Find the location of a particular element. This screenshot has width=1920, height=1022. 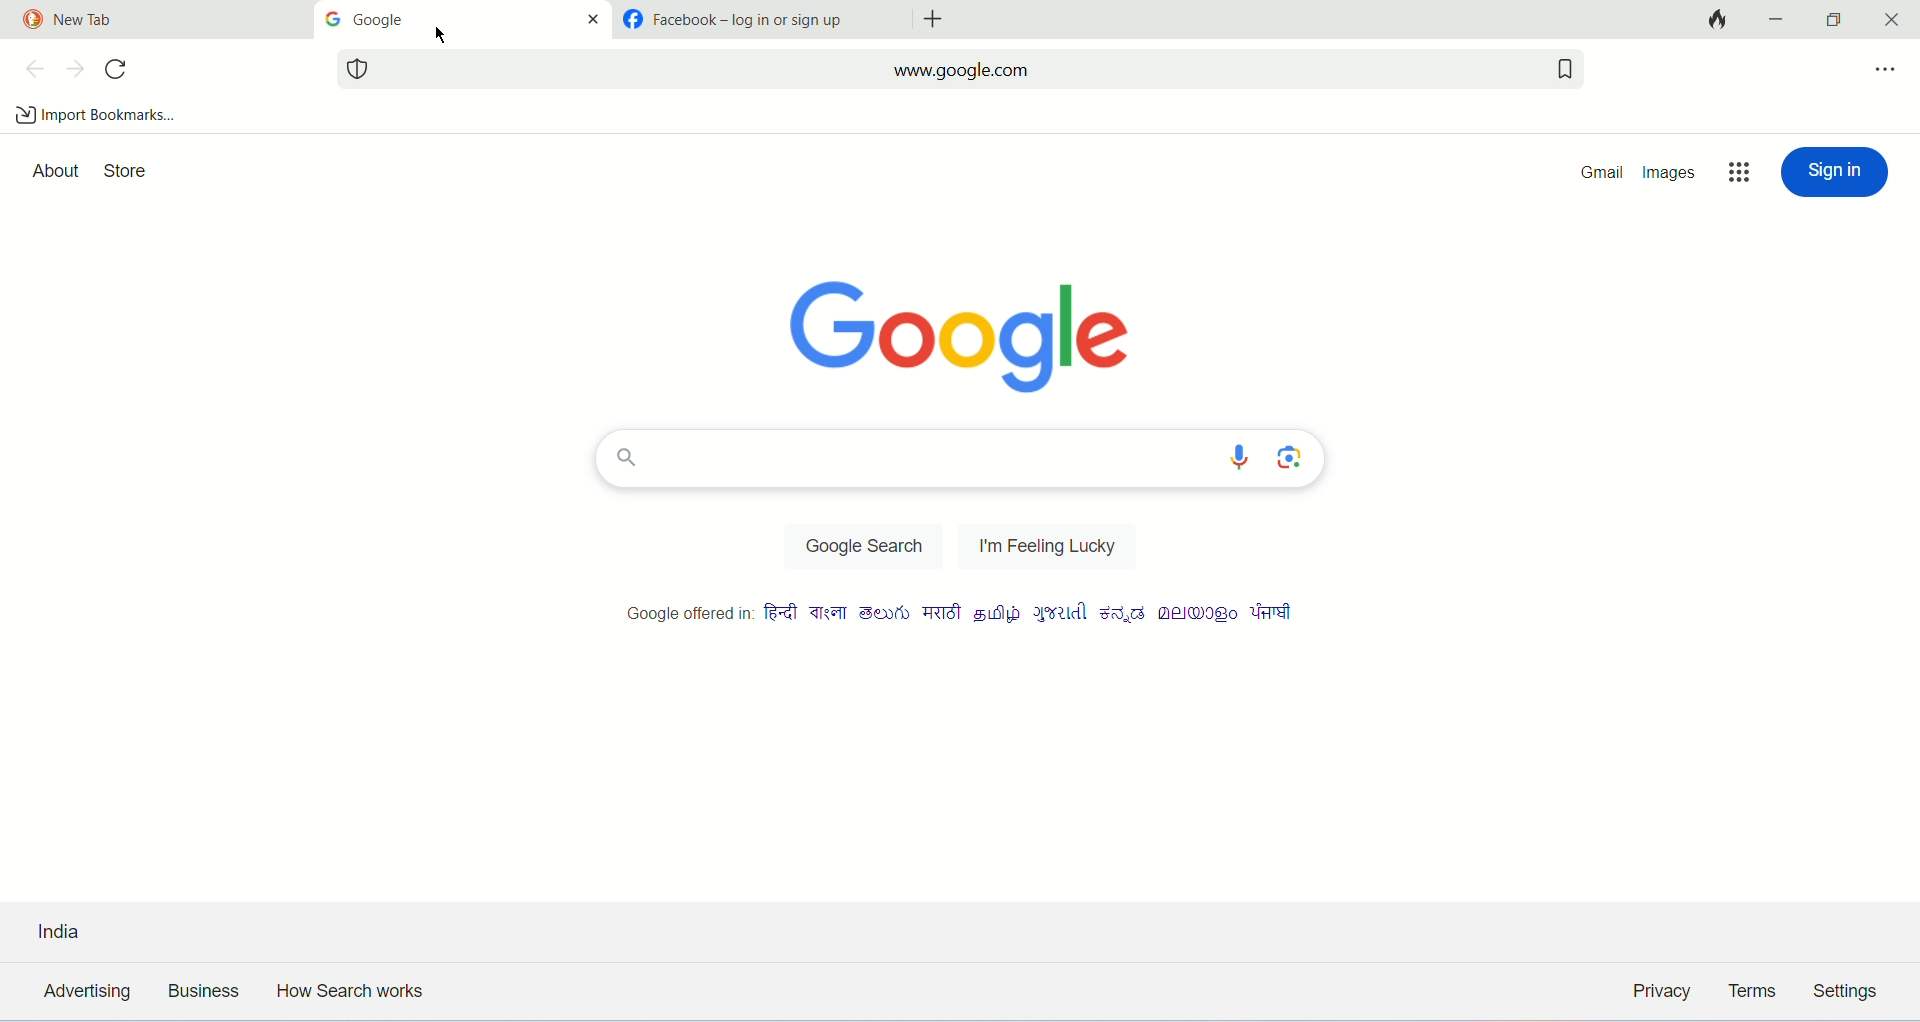

Google offered in is located at coordinates (957, 615).